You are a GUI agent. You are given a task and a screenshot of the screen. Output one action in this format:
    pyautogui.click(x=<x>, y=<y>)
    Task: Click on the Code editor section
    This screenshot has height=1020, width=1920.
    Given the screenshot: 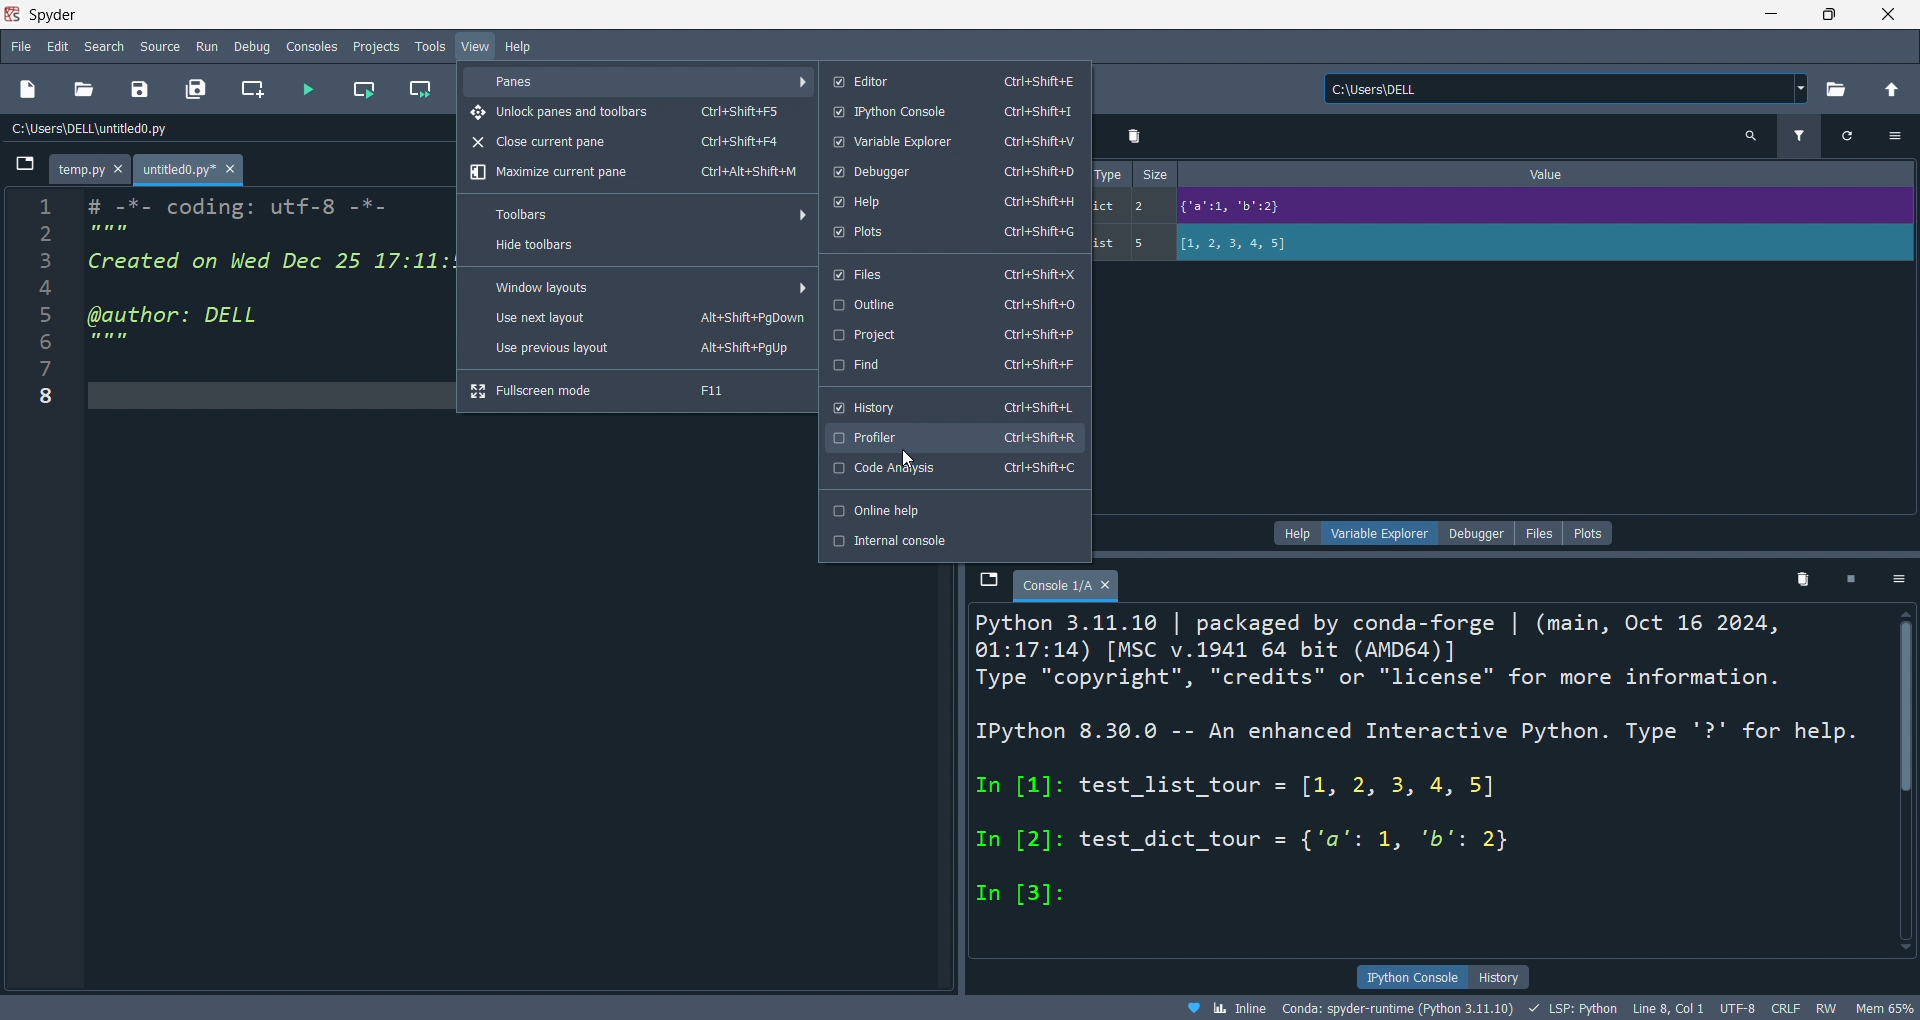 What is the action you would take?
    pyautogui.click(x=263, y=588)
    